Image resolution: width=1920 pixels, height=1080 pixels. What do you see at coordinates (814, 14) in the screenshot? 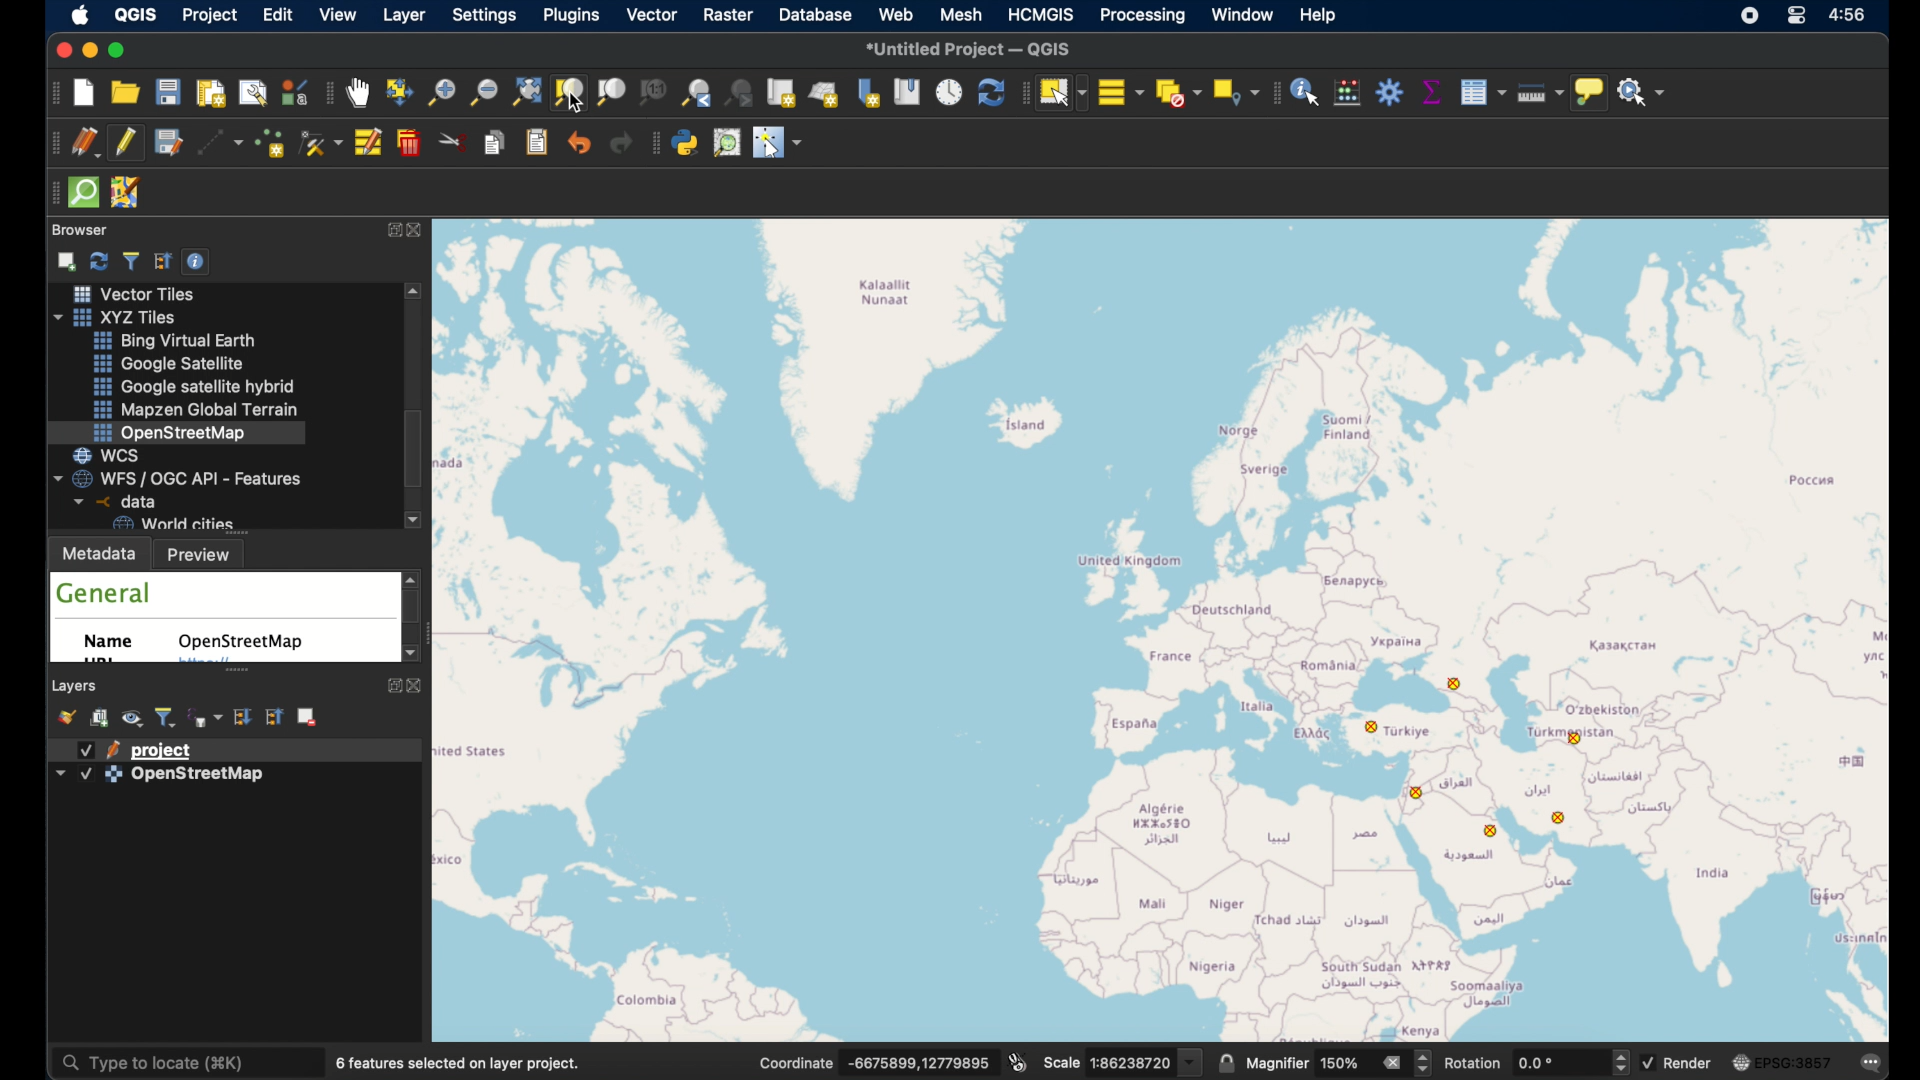
I see `database` at bounding box center [814, 14].